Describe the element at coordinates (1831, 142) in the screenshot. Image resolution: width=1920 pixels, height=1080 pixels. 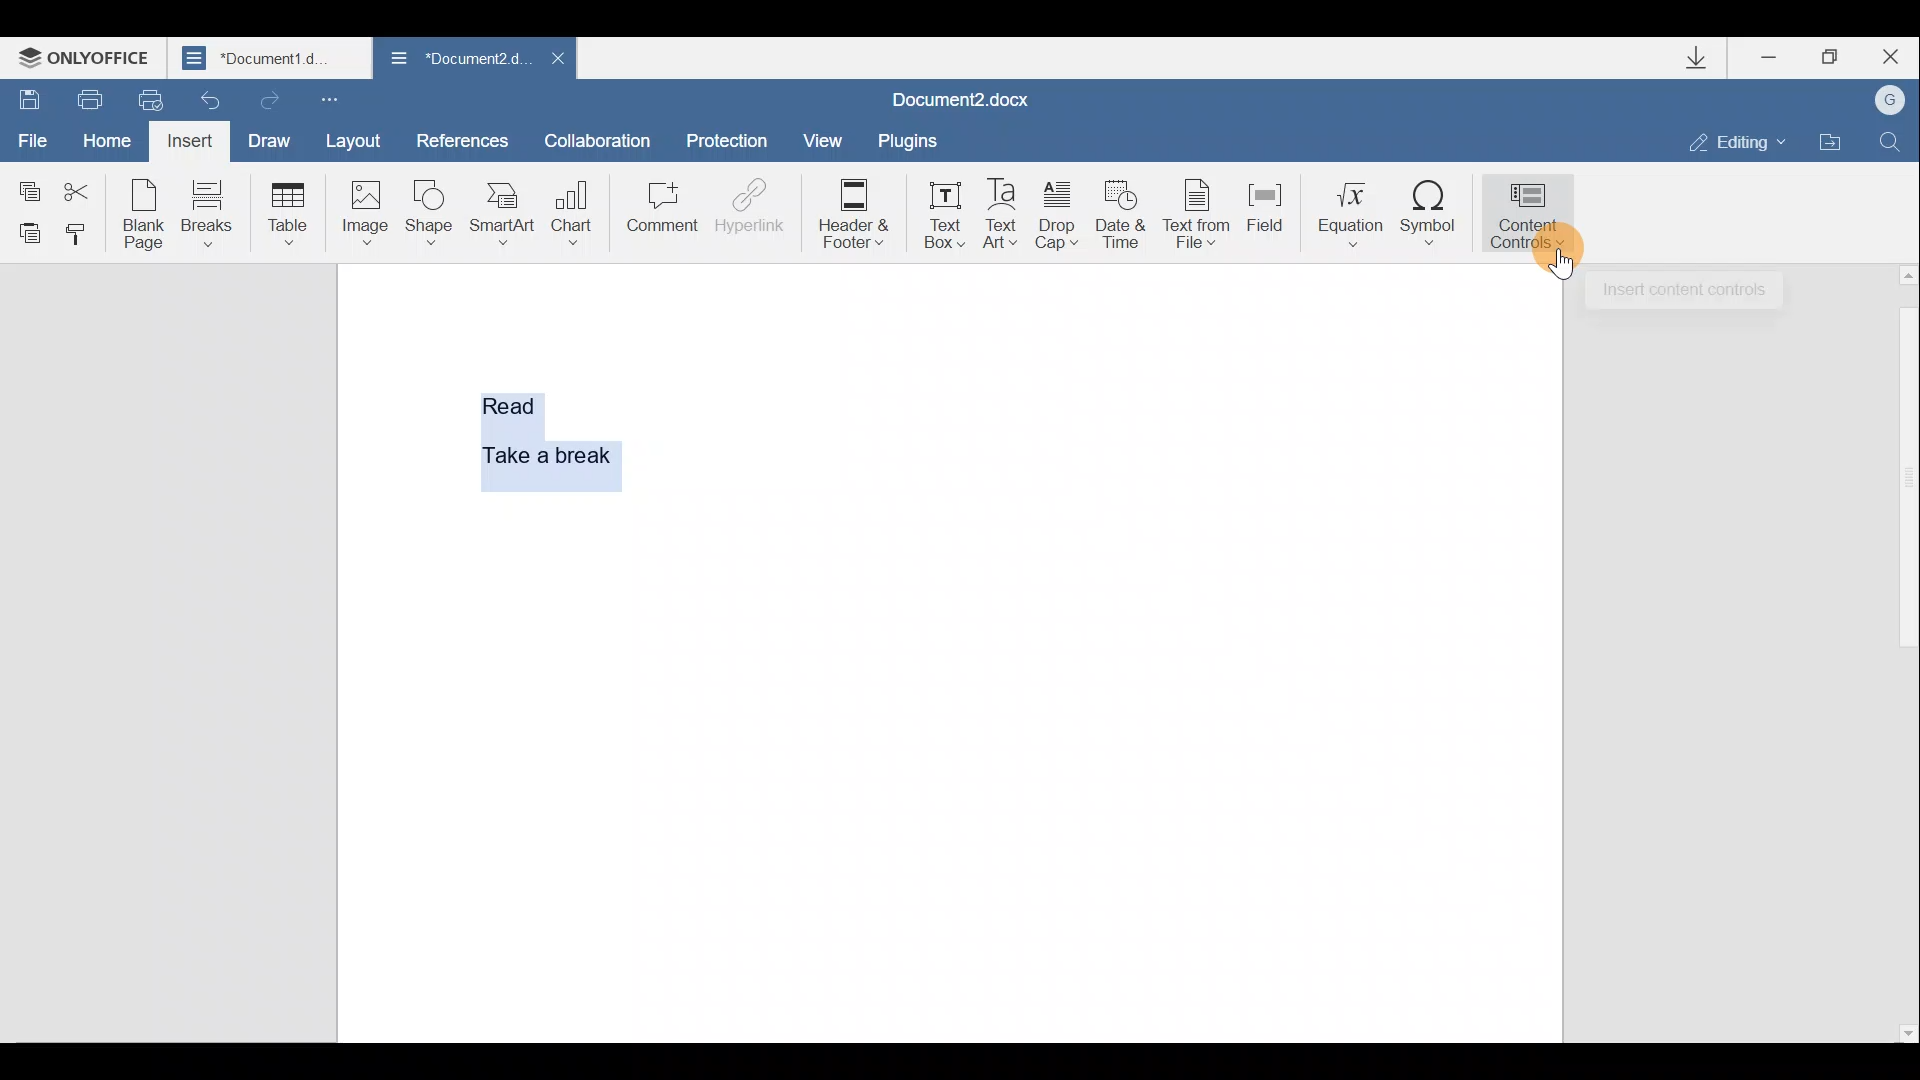
I see `Open file location` at that location.